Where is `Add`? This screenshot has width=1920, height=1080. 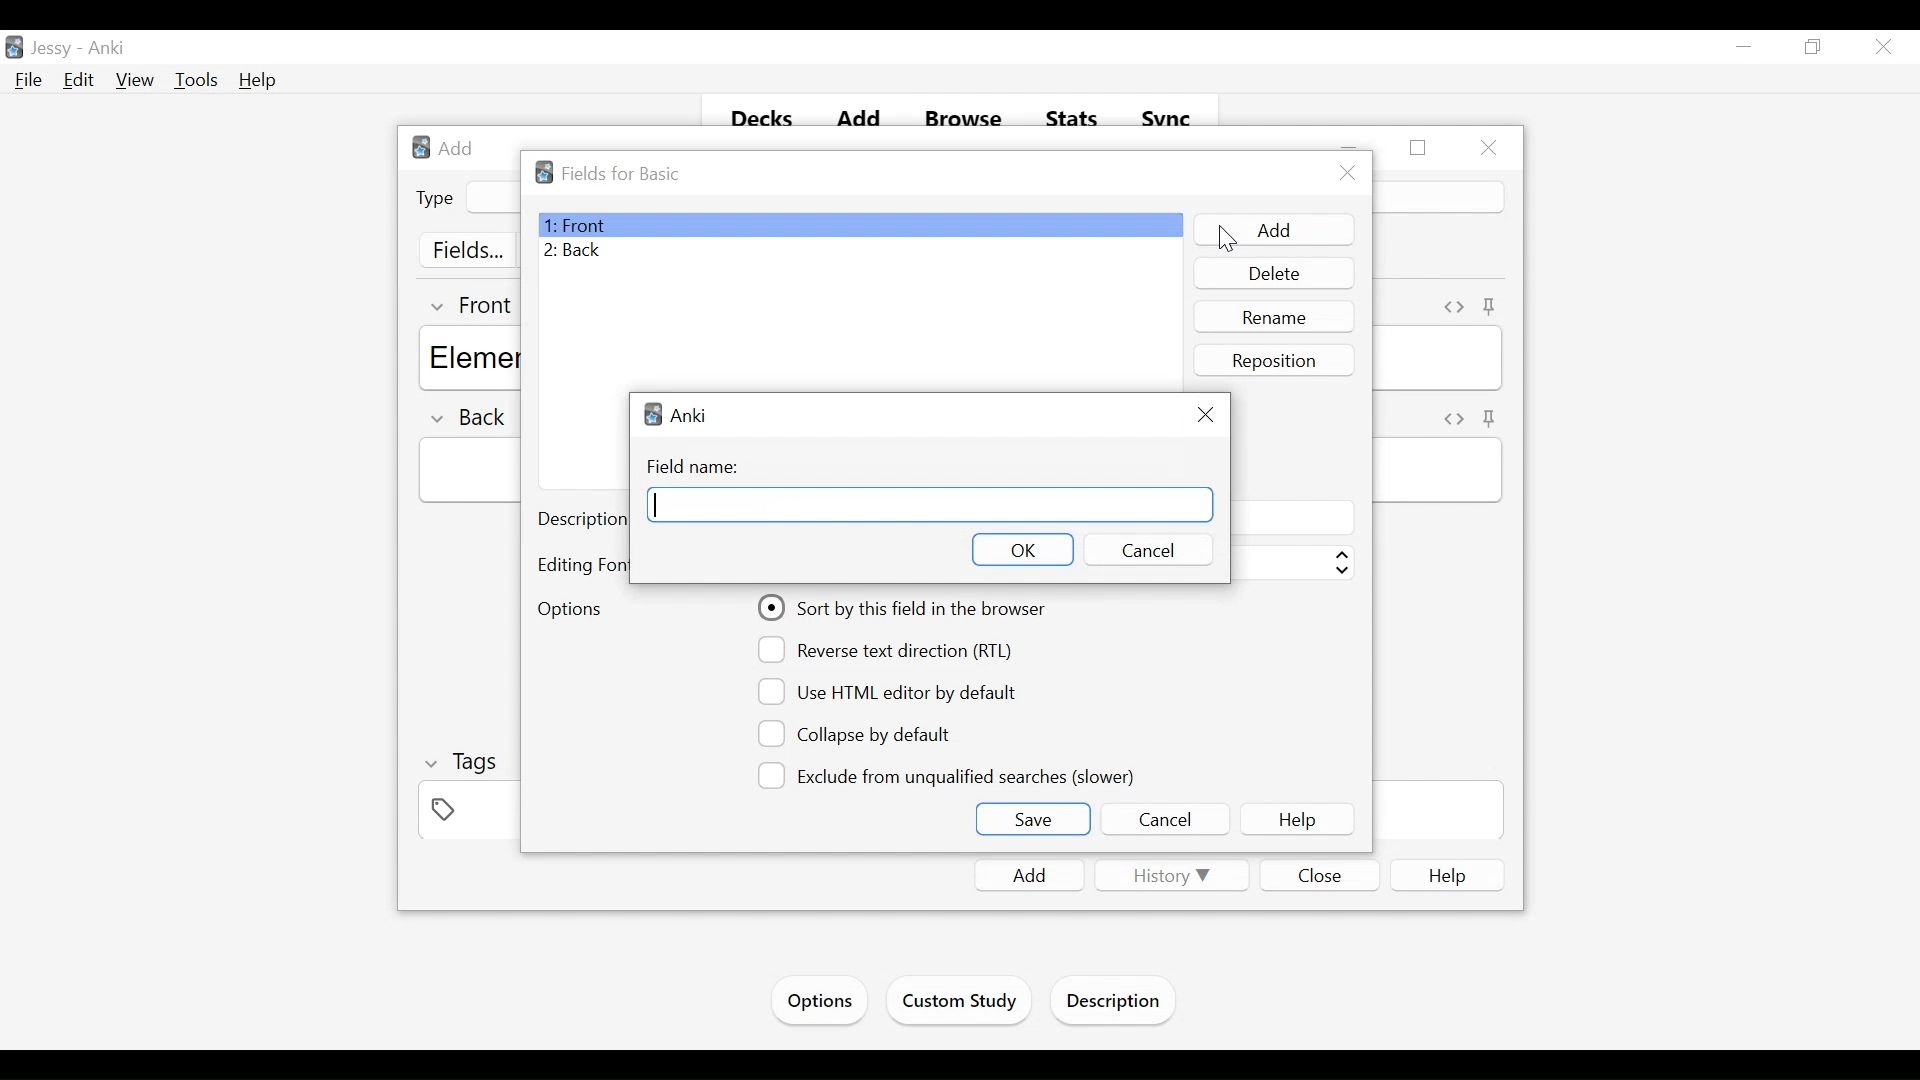 Add is located at coordinates (863, 120).